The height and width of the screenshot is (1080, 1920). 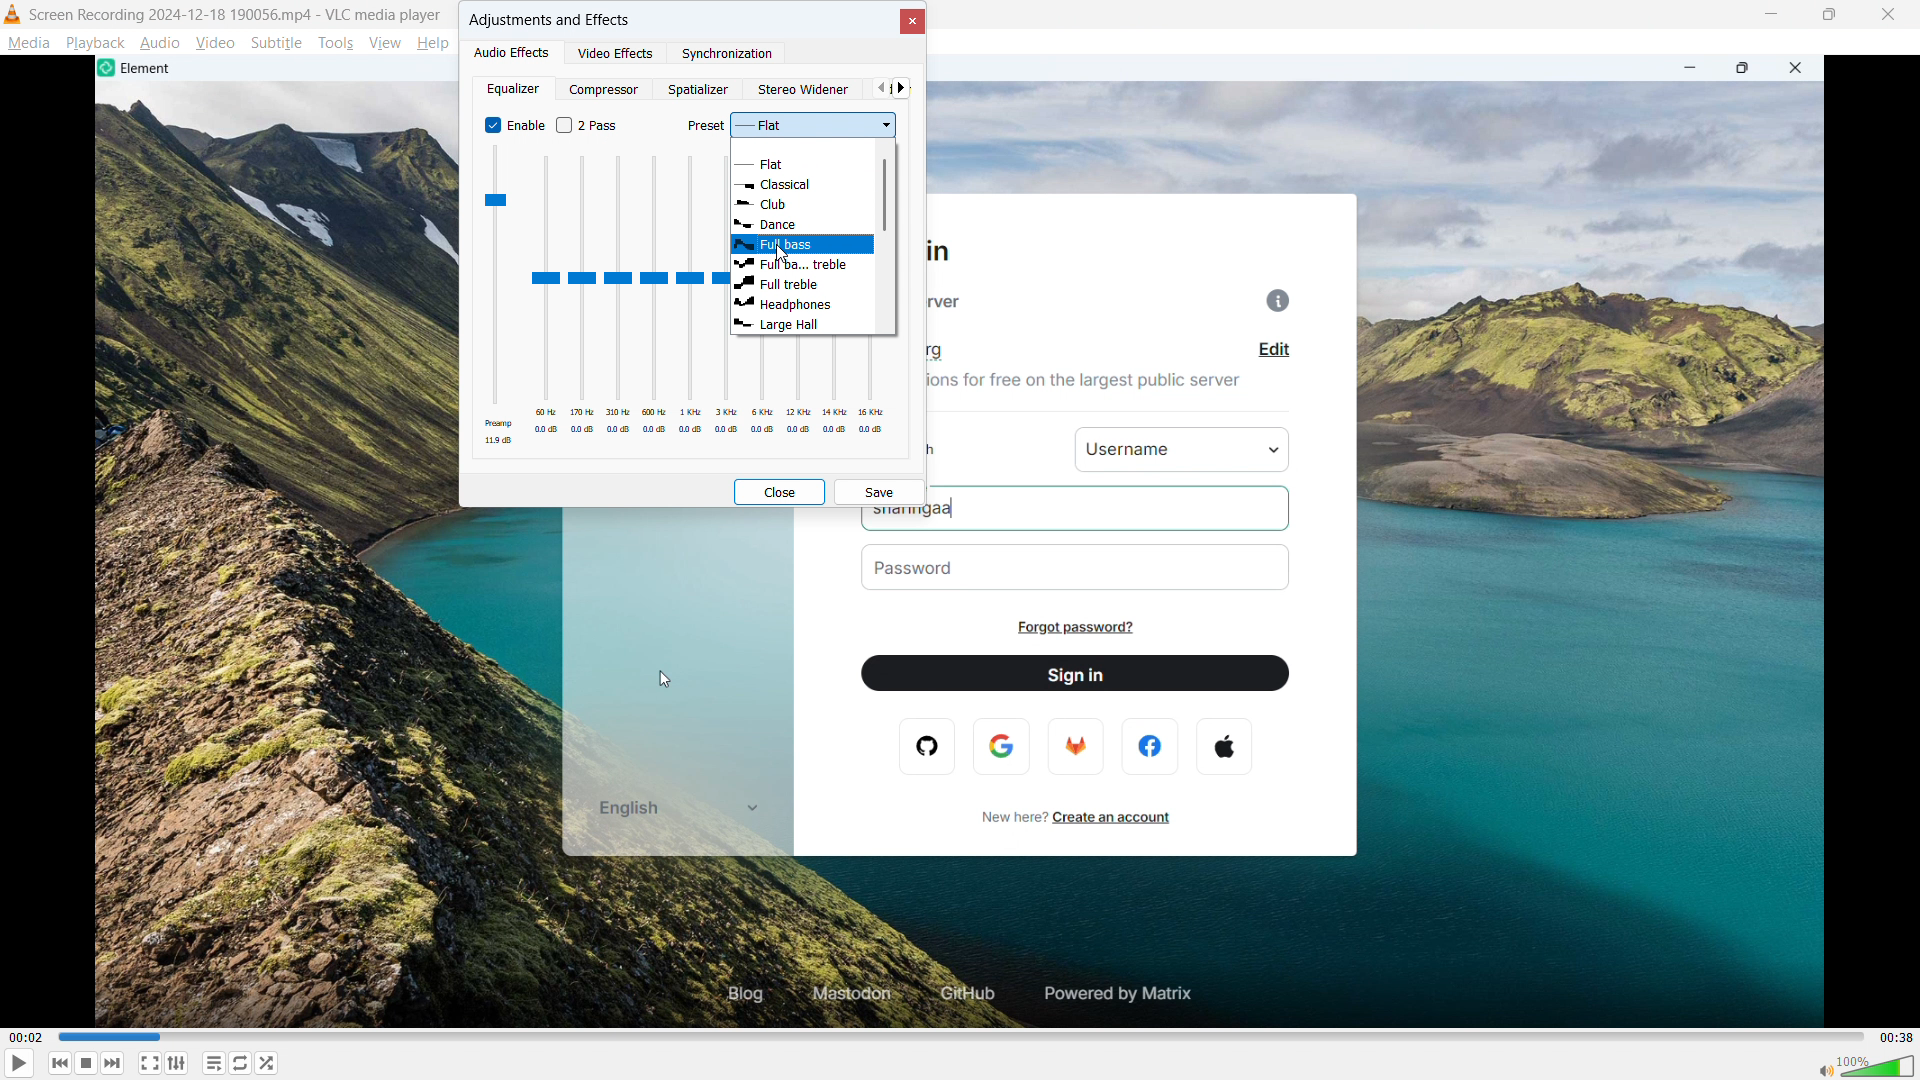 What do you see at coordinates (879, 88) in the screenshot?
I see `Previous tab ` at bounding box center [879, 88].